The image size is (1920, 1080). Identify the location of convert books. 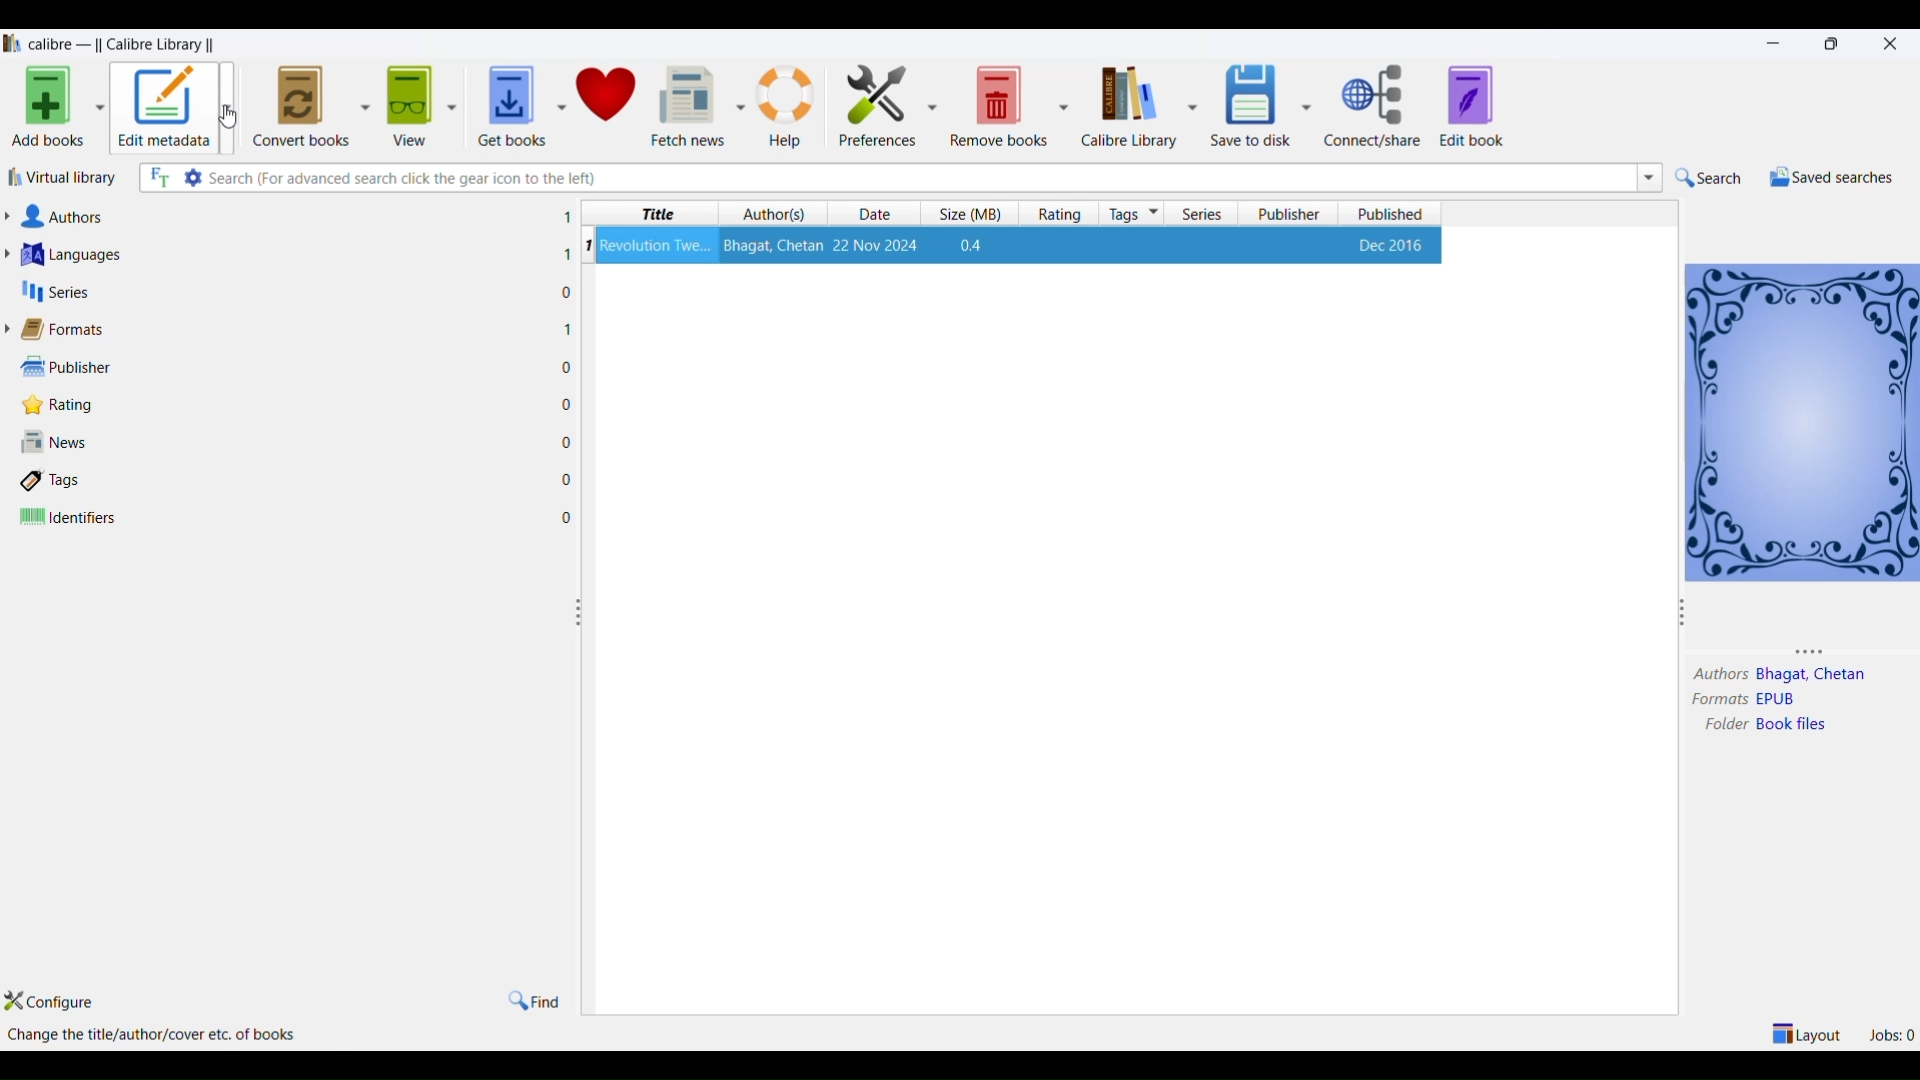
(301, 103).